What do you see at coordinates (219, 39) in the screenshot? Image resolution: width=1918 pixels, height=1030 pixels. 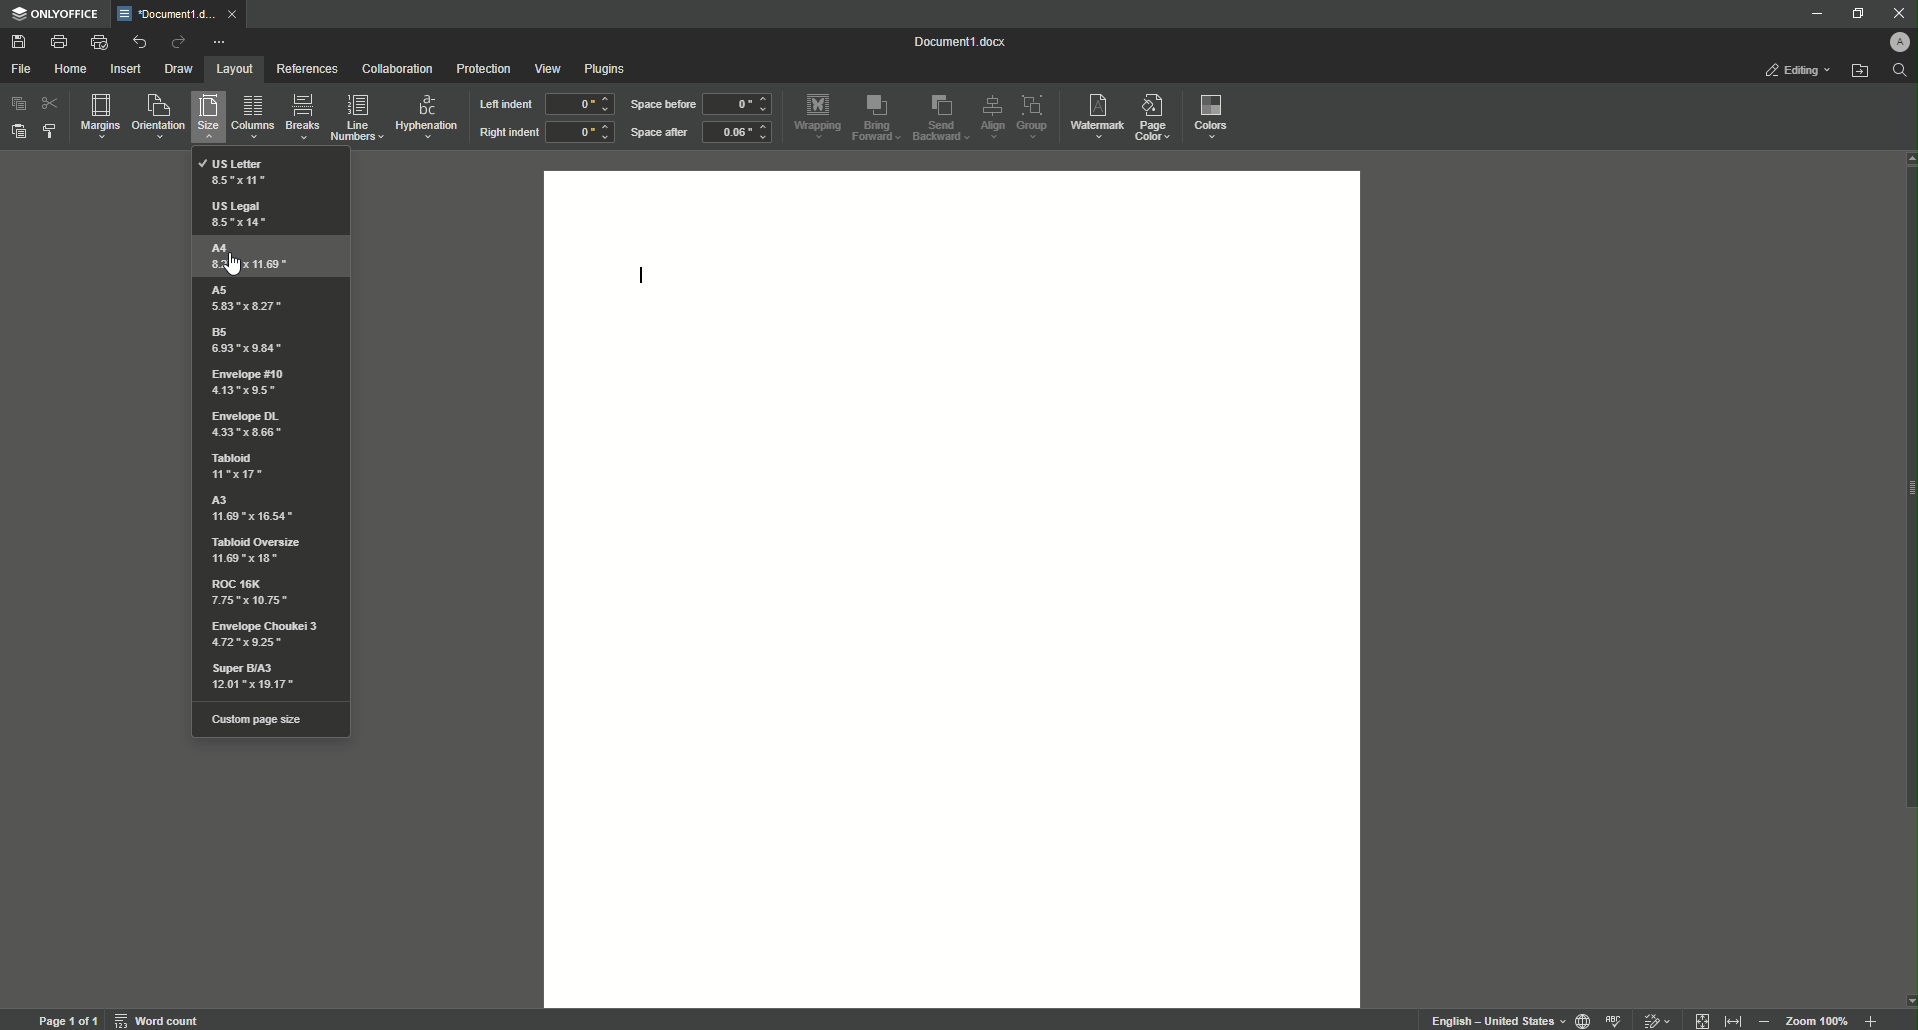 I see `More Actions` at bounding box center [219, 39].